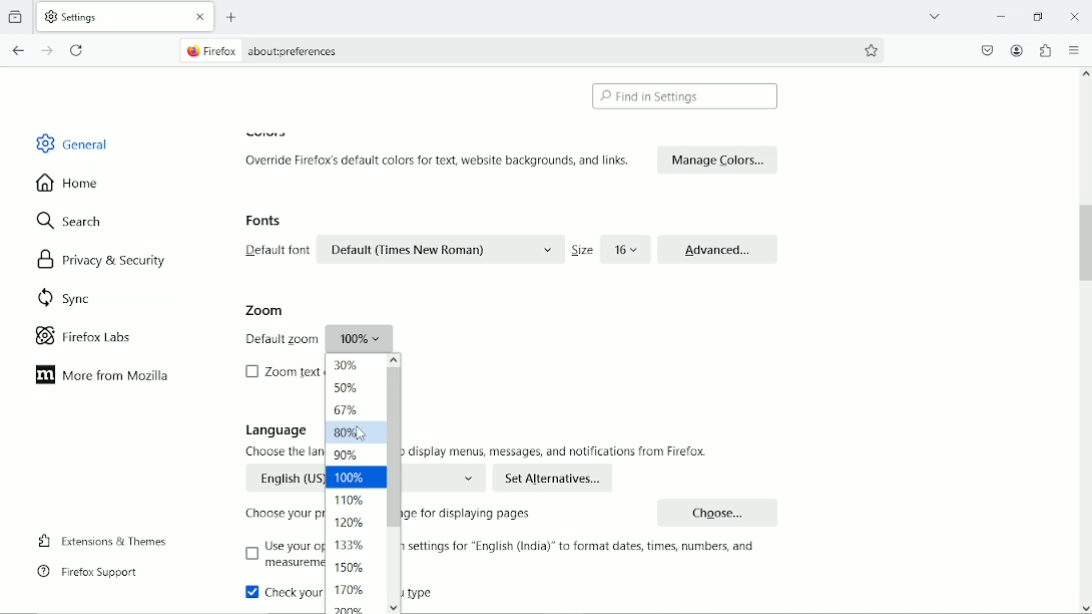 This screenshot has height=614, width=1092. What do you see at coordinates (685, 96) in the screenshot?
I see `Find in Settings` at bounding box center [685, 96].